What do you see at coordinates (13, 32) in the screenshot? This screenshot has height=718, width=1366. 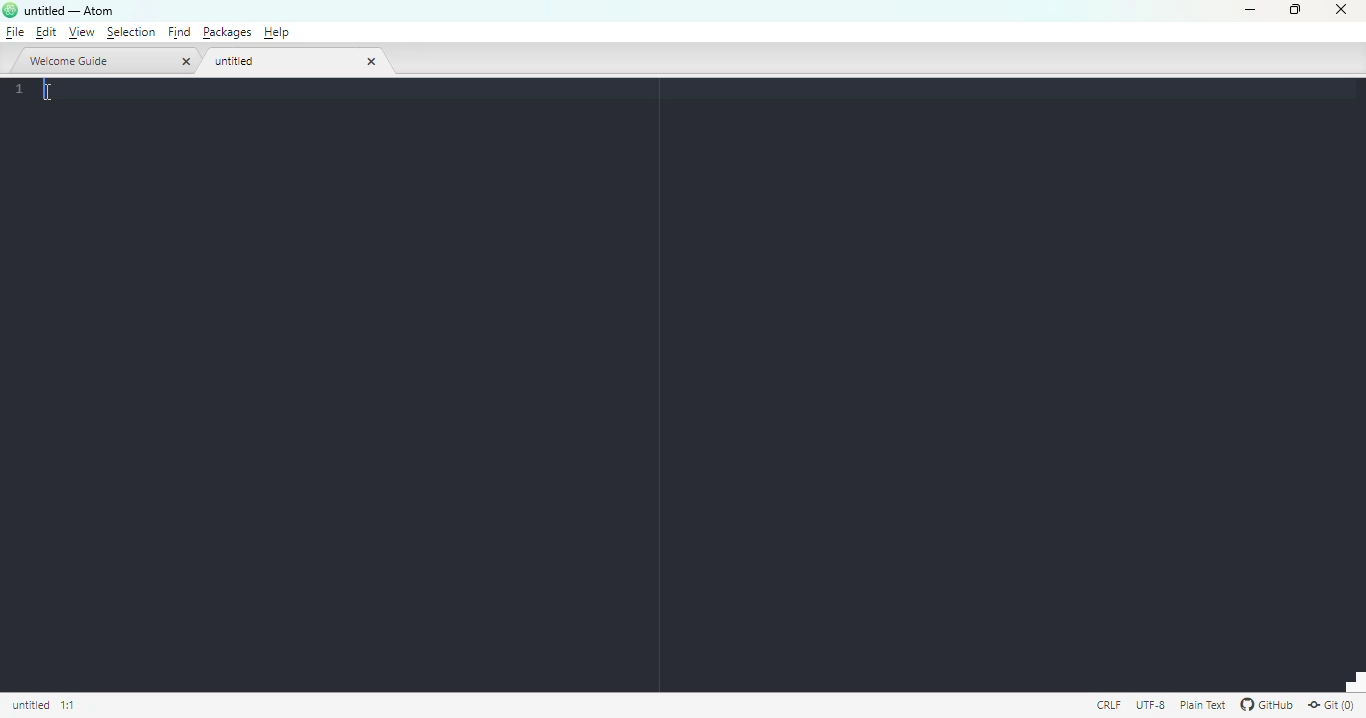 I see `file` at bounding box center [13, 32].